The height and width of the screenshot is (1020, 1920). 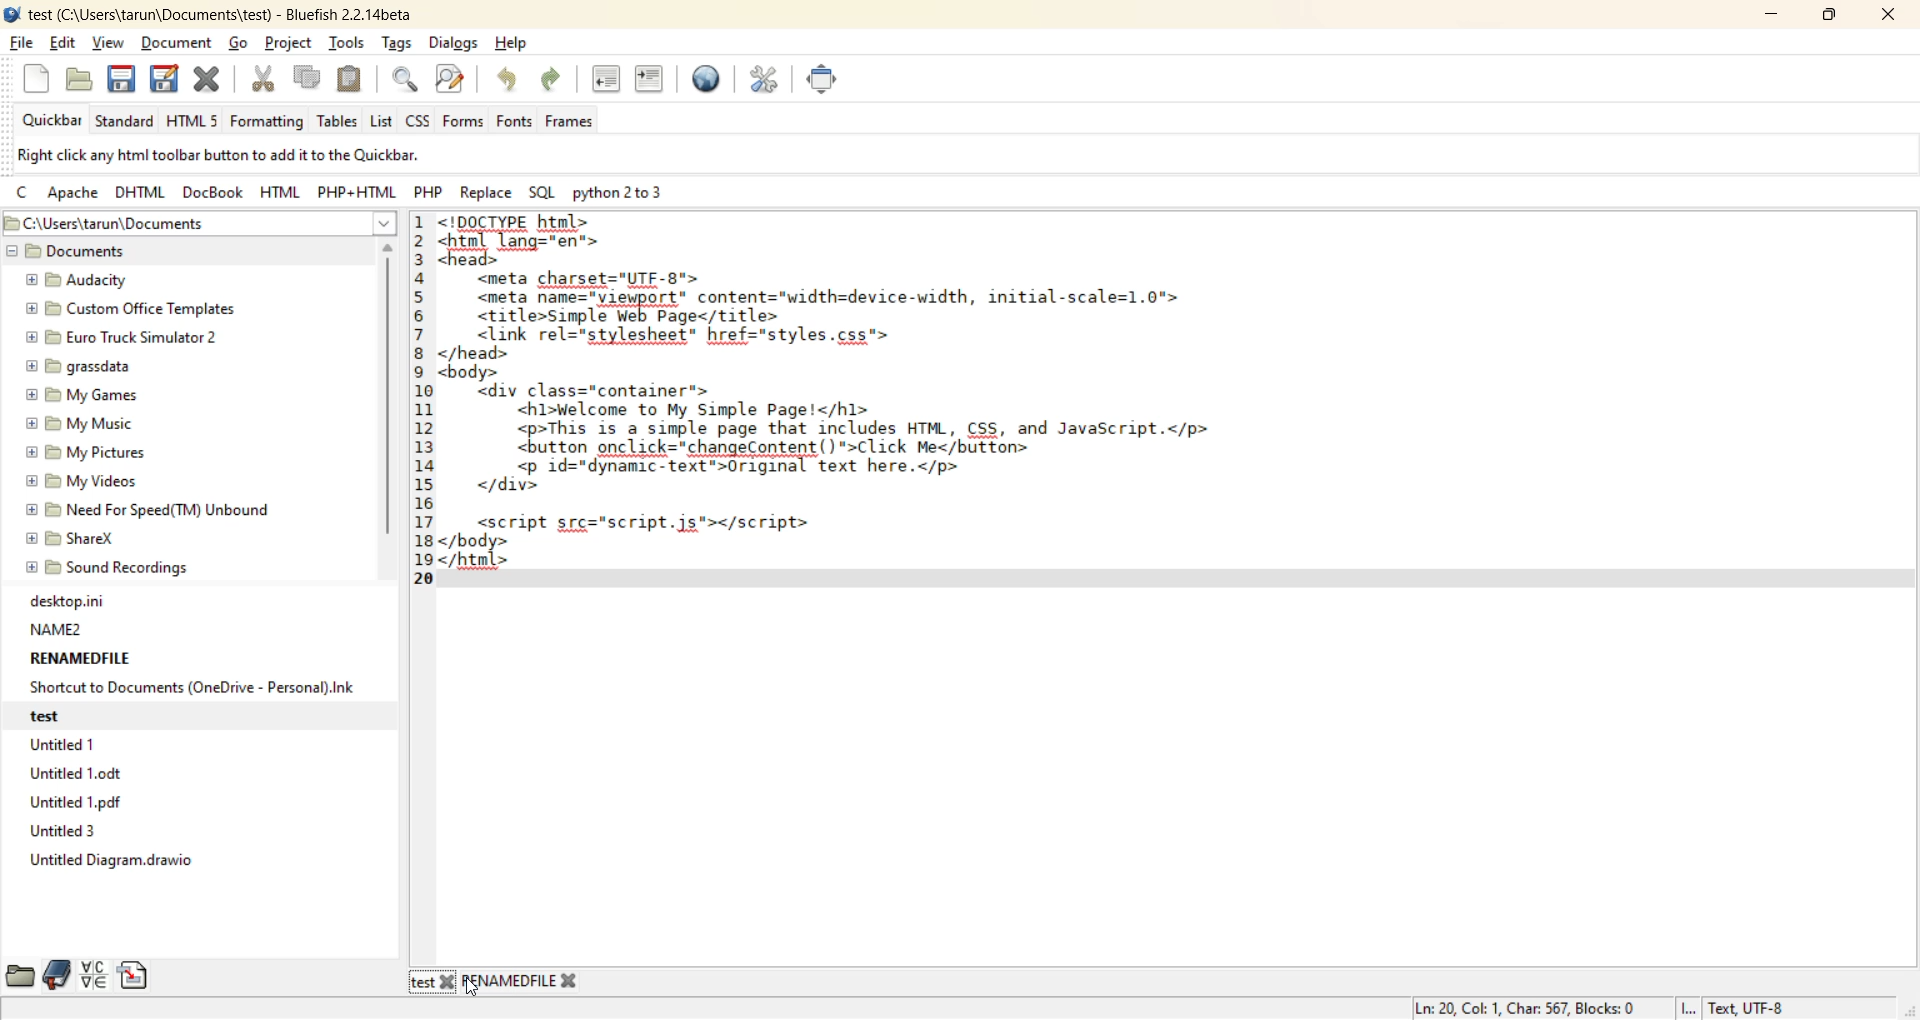 What do you see at coordinates (539, 192) in the screenshot?
I see `sql` at bounding box center [539, 192].